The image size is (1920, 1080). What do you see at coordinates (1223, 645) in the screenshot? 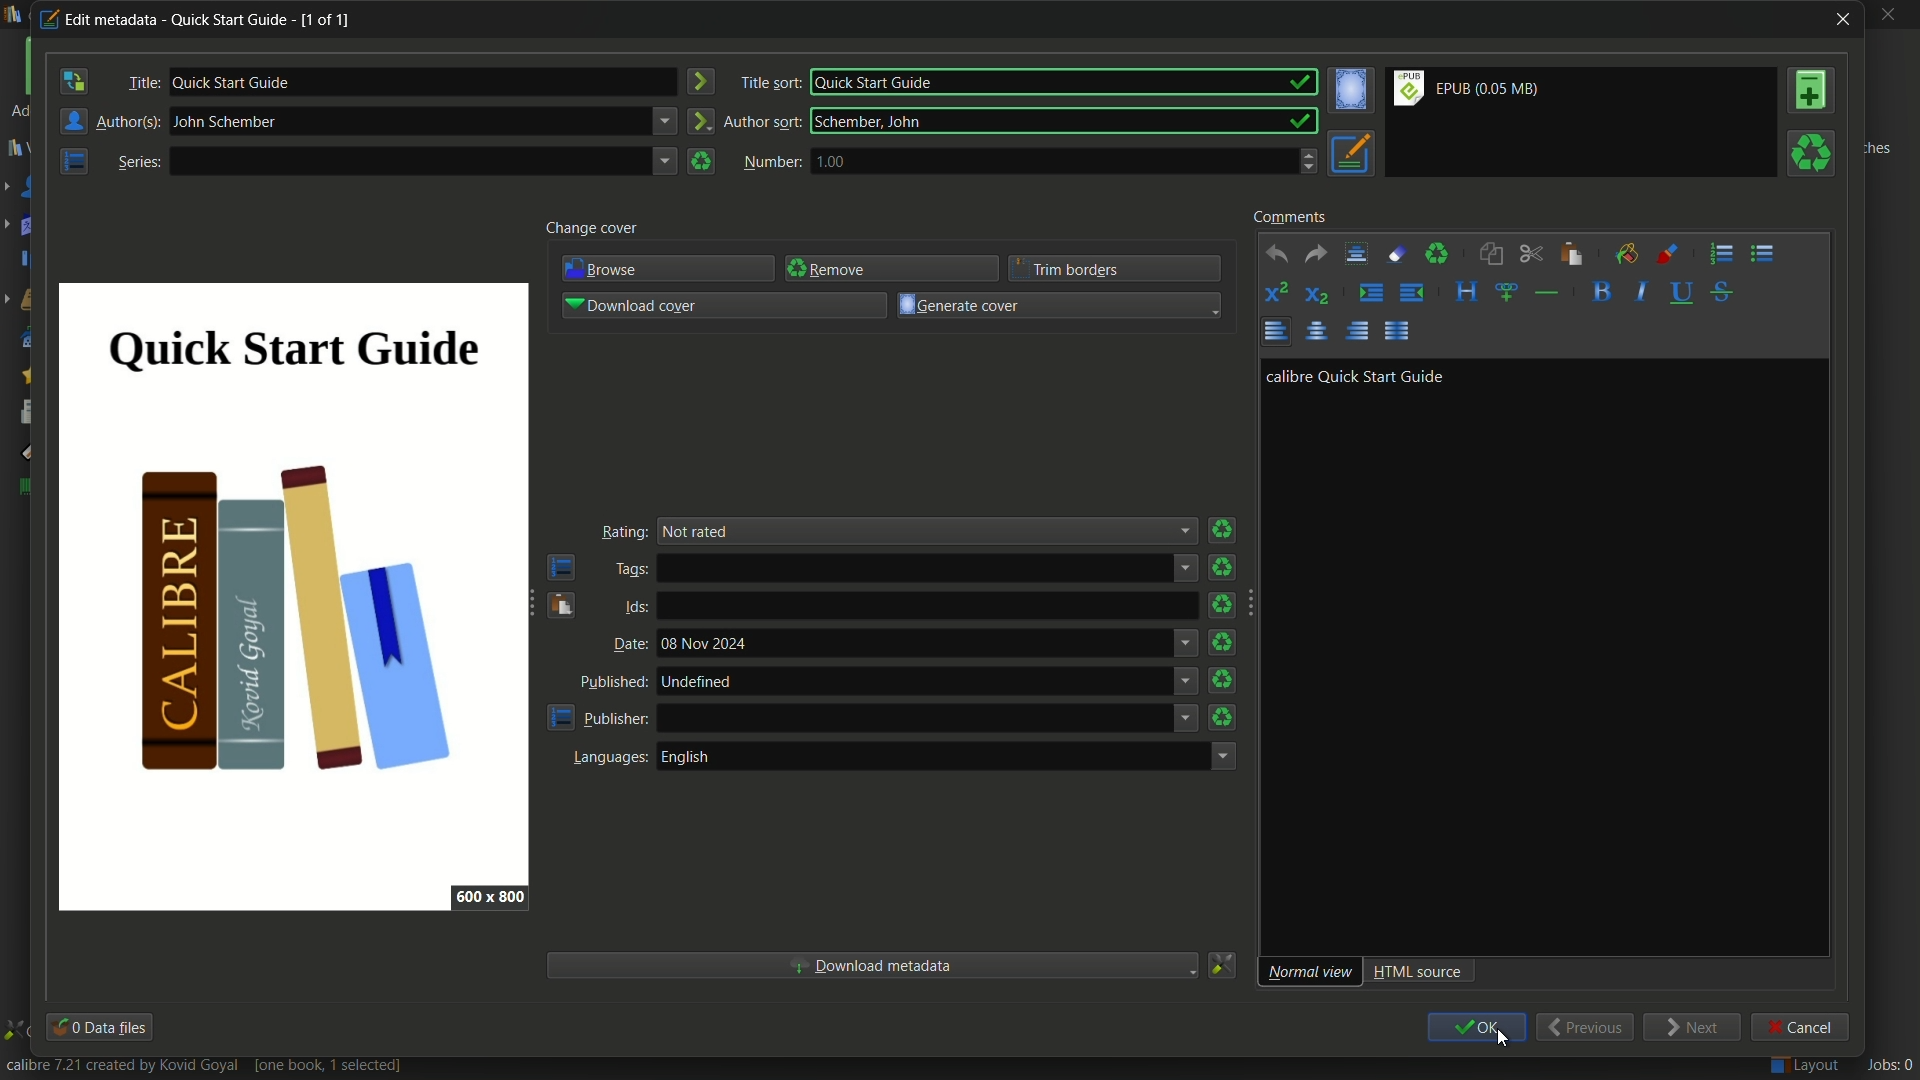
I see `remove` at bounding box center [1223, 645].